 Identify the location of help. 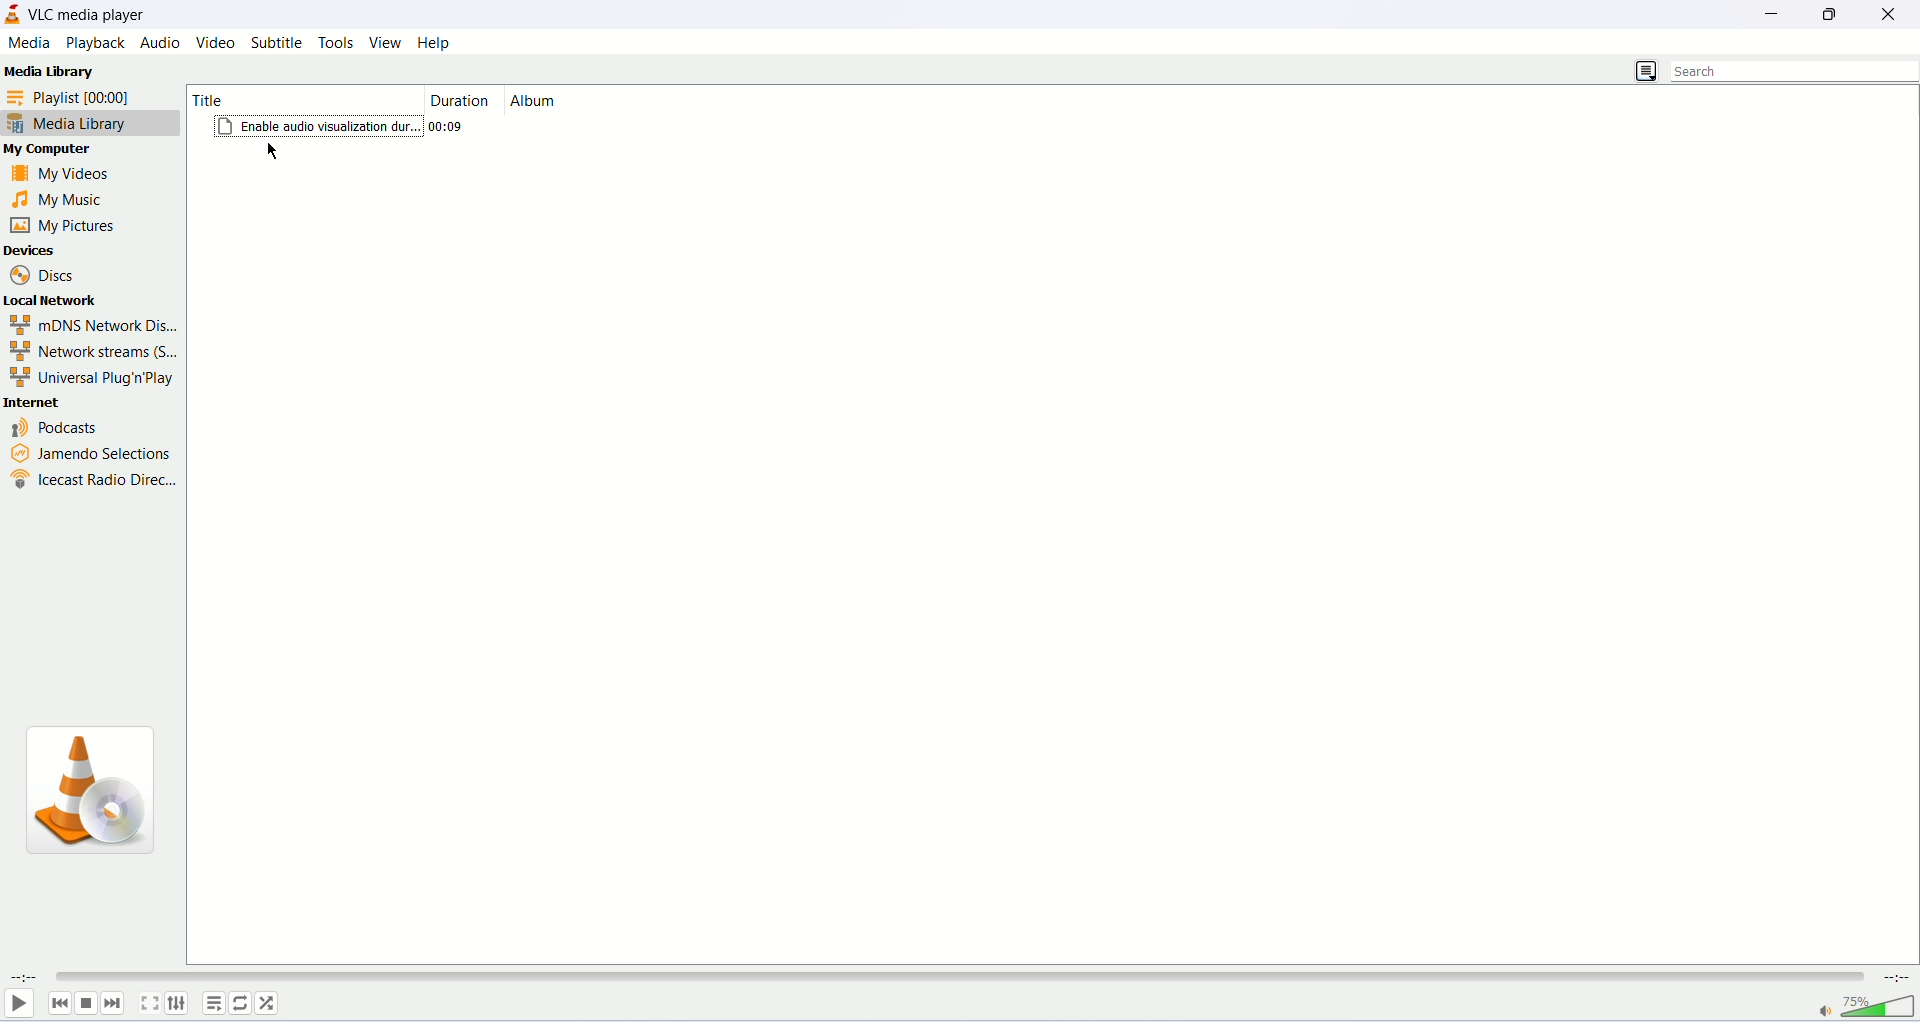
(436, 43).